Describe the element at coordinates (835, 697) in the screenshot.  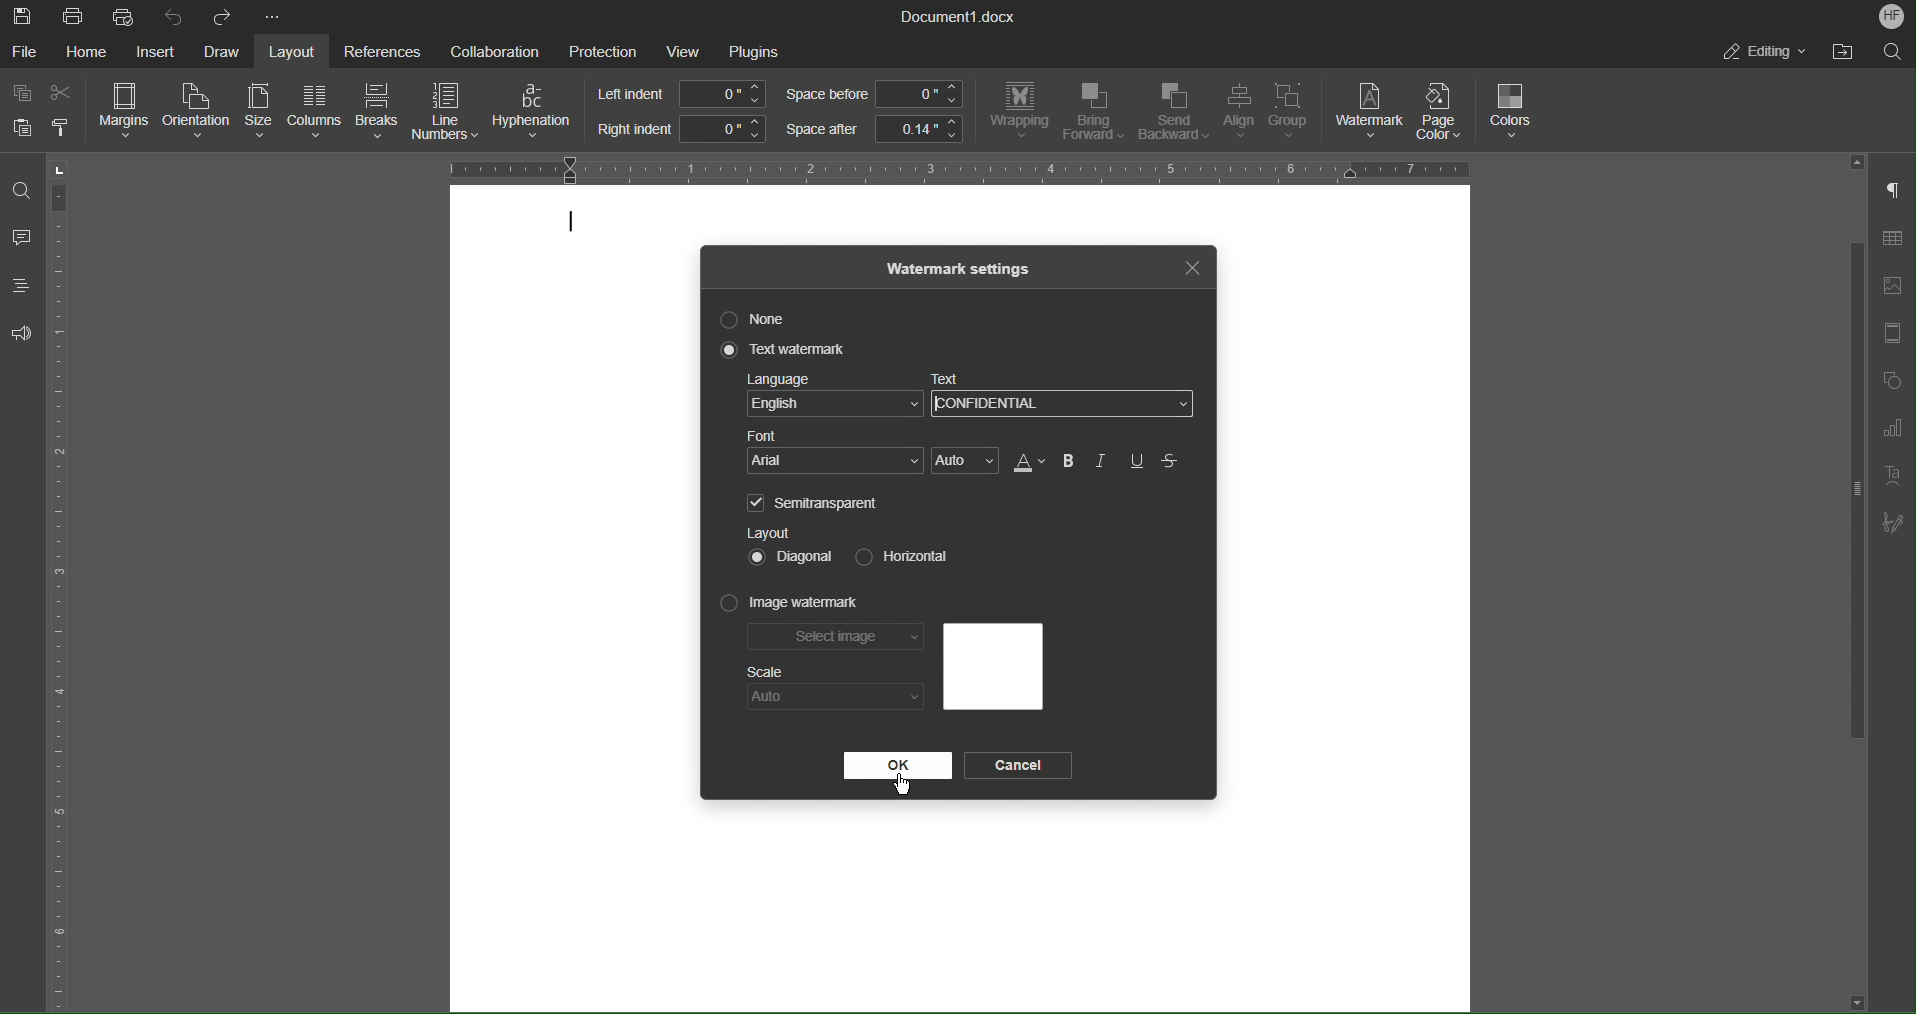
I see `Auto` at that location.